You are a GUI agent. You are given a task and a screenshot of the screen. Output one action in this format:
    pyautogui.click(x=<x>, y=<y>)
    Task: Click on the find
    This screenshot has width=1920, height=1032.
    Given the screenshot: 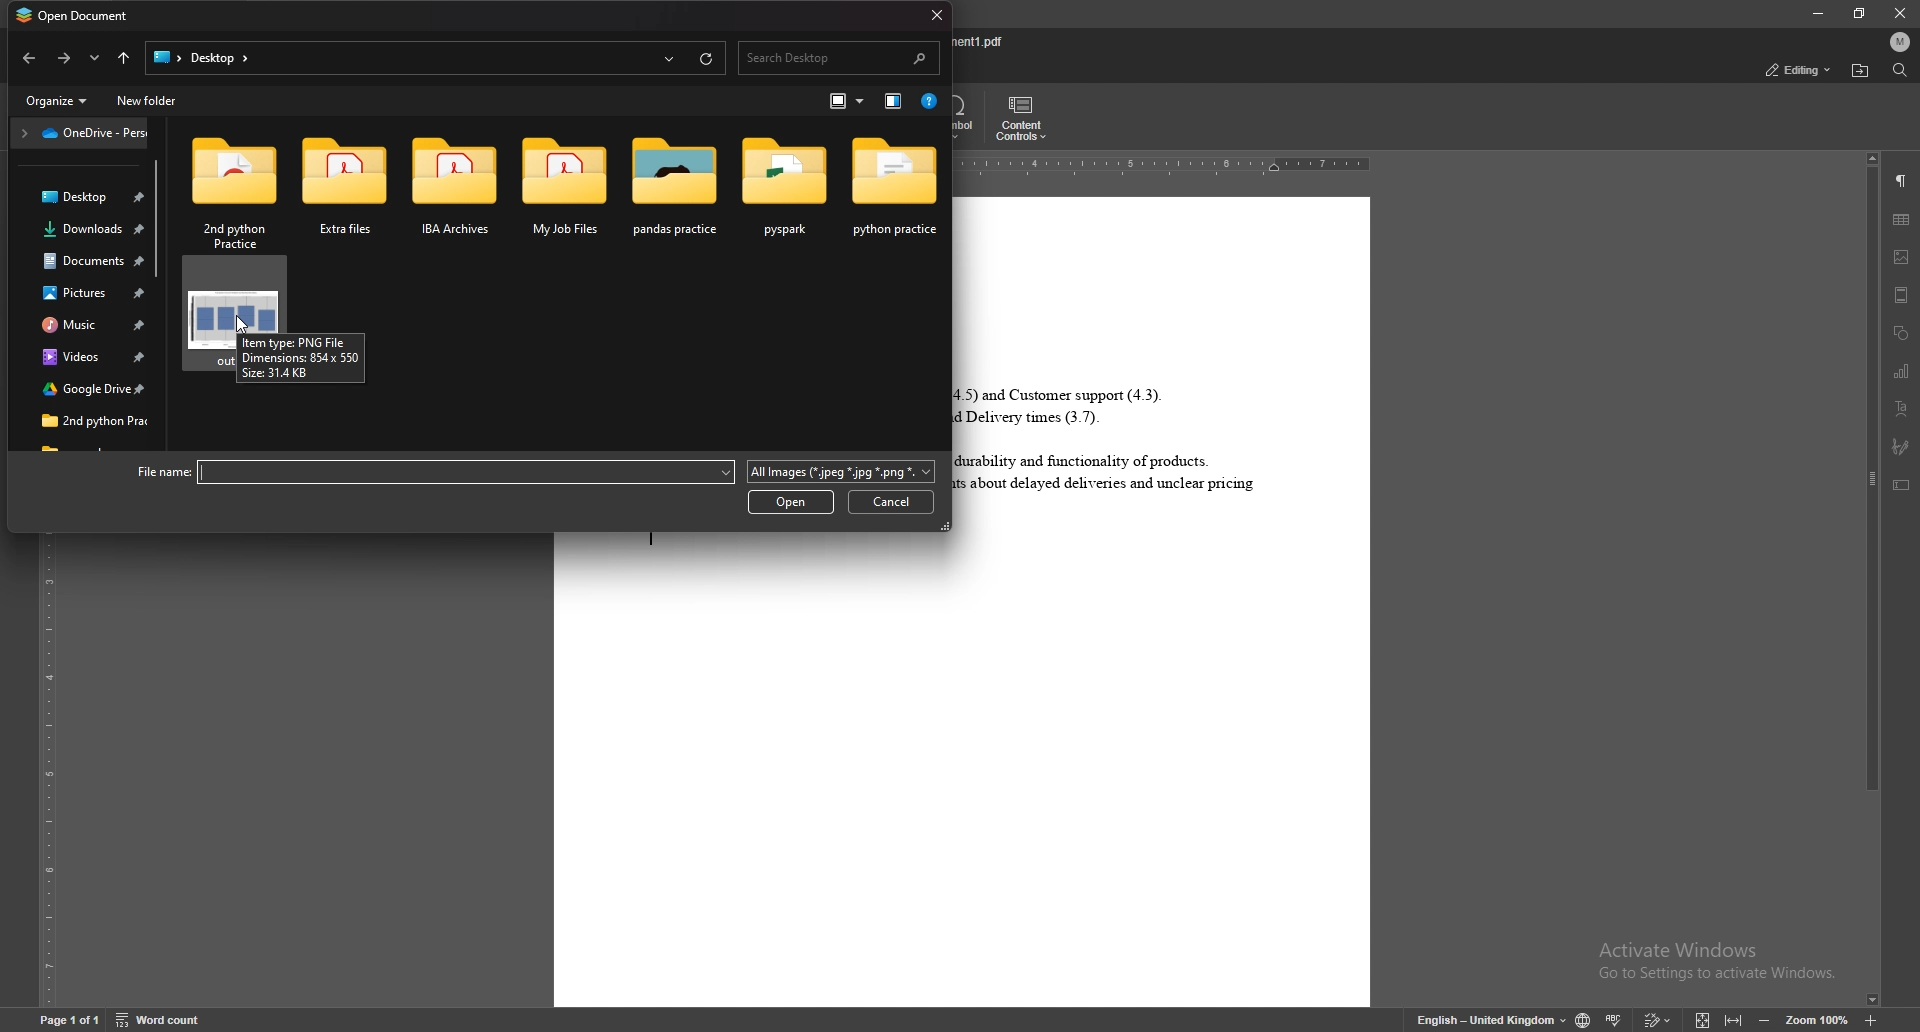 What is the action you would take?
    pyautogui.click(x=1900, y=69)
    